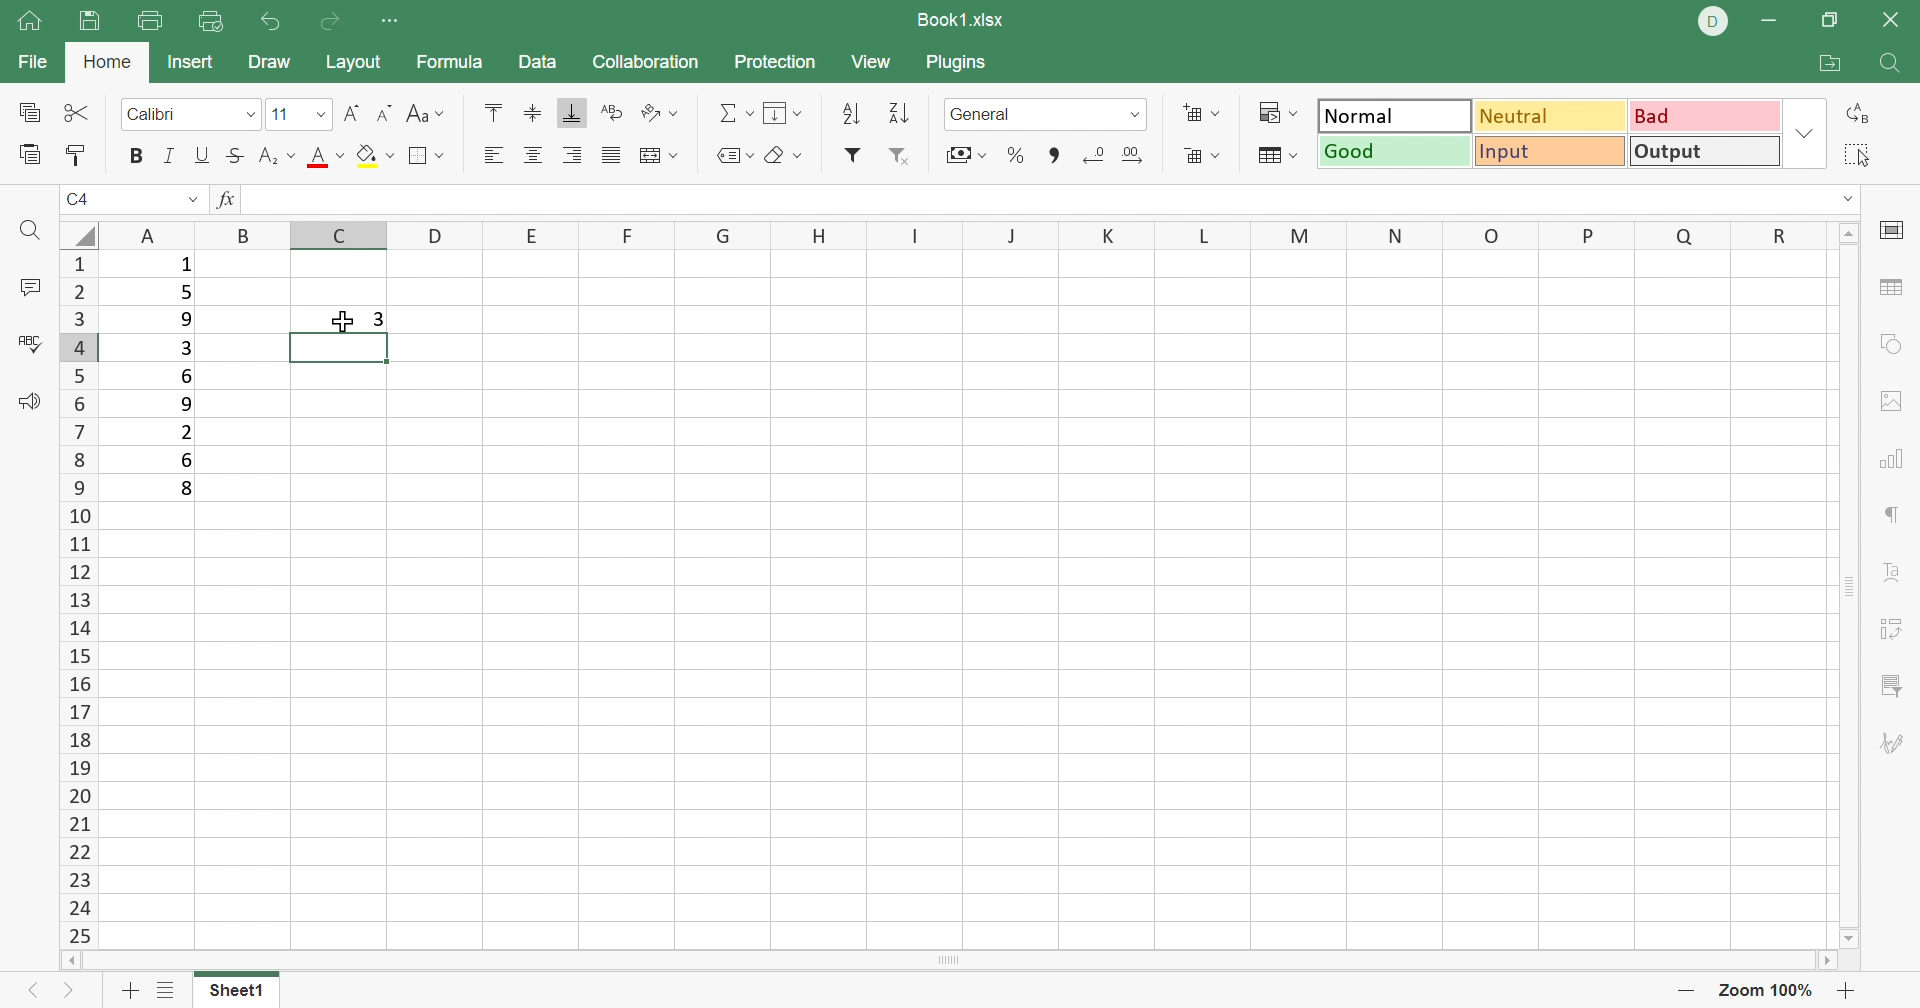  I want to click on Table settings, so click(1887, 288).